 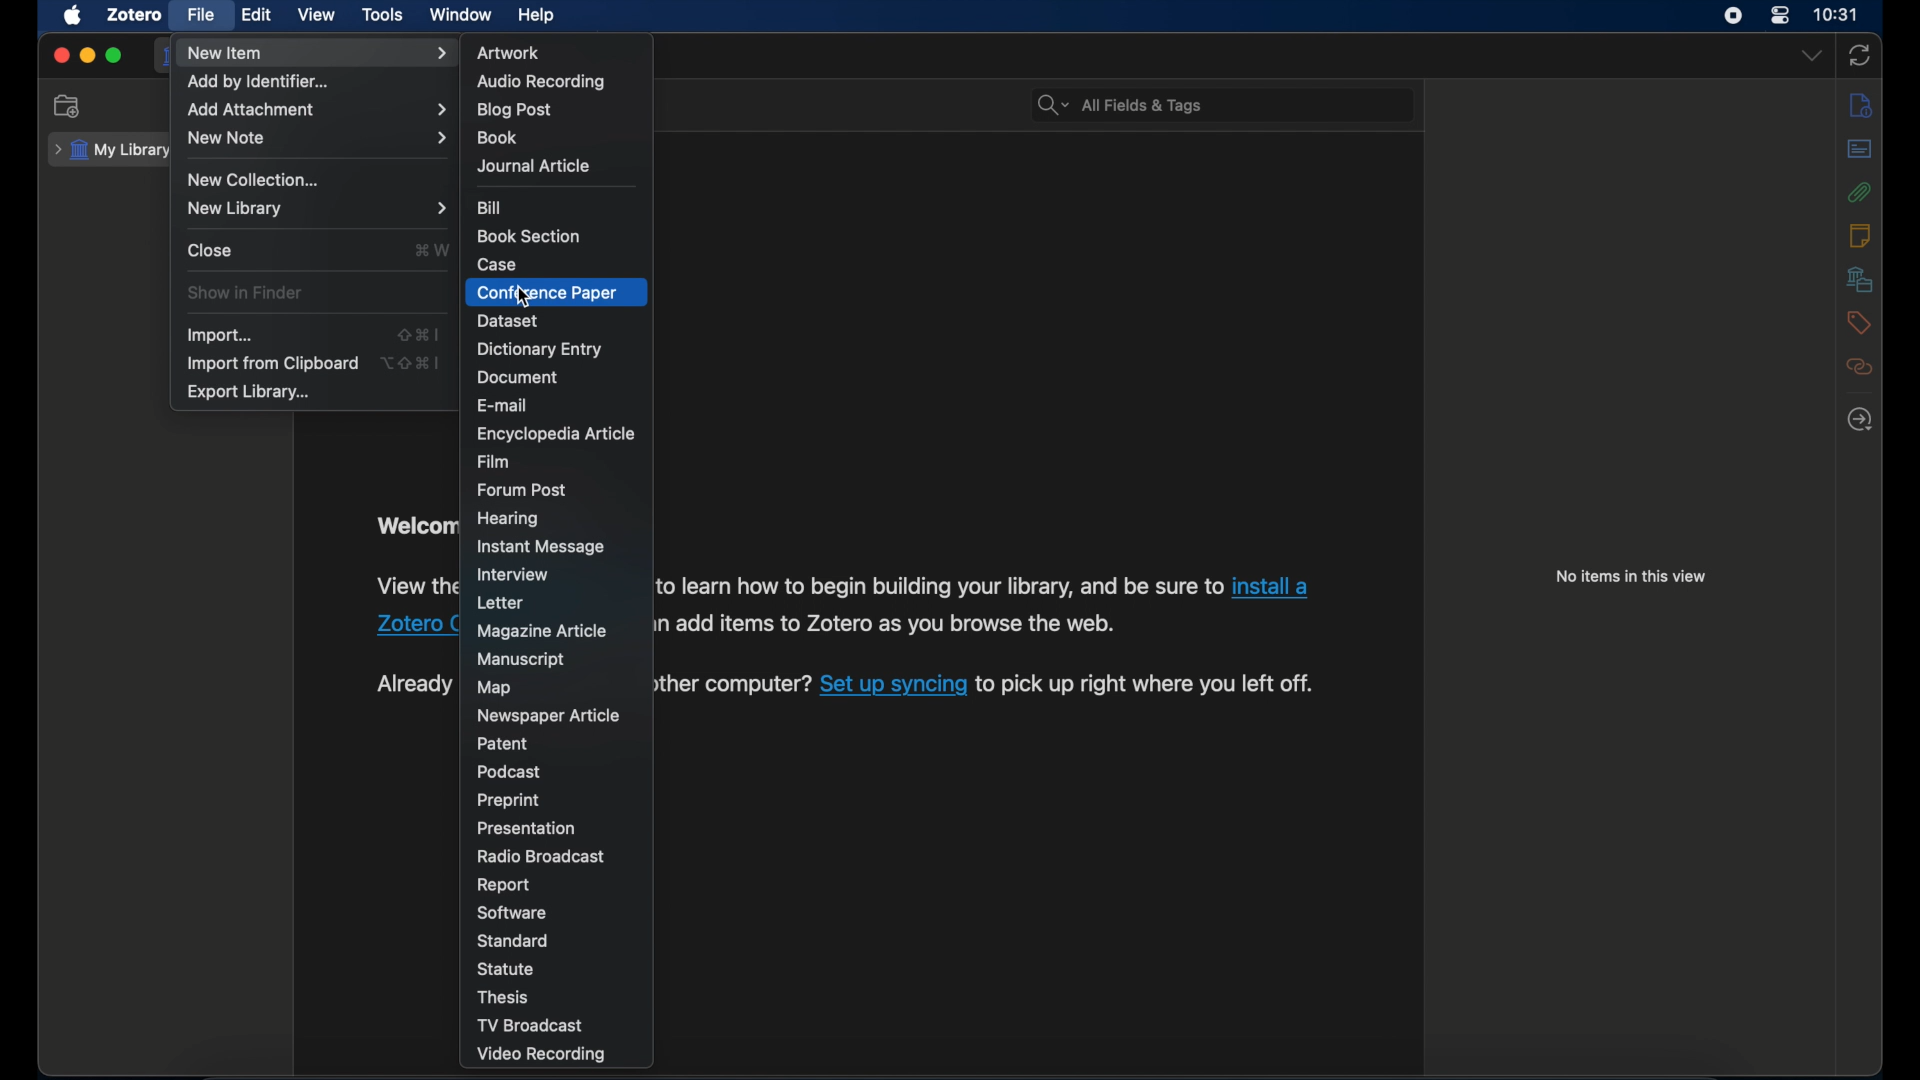 What do you see at coordinates (508, 320) in the screenshot?
I see `dataset` at bounding box center [508, 320].